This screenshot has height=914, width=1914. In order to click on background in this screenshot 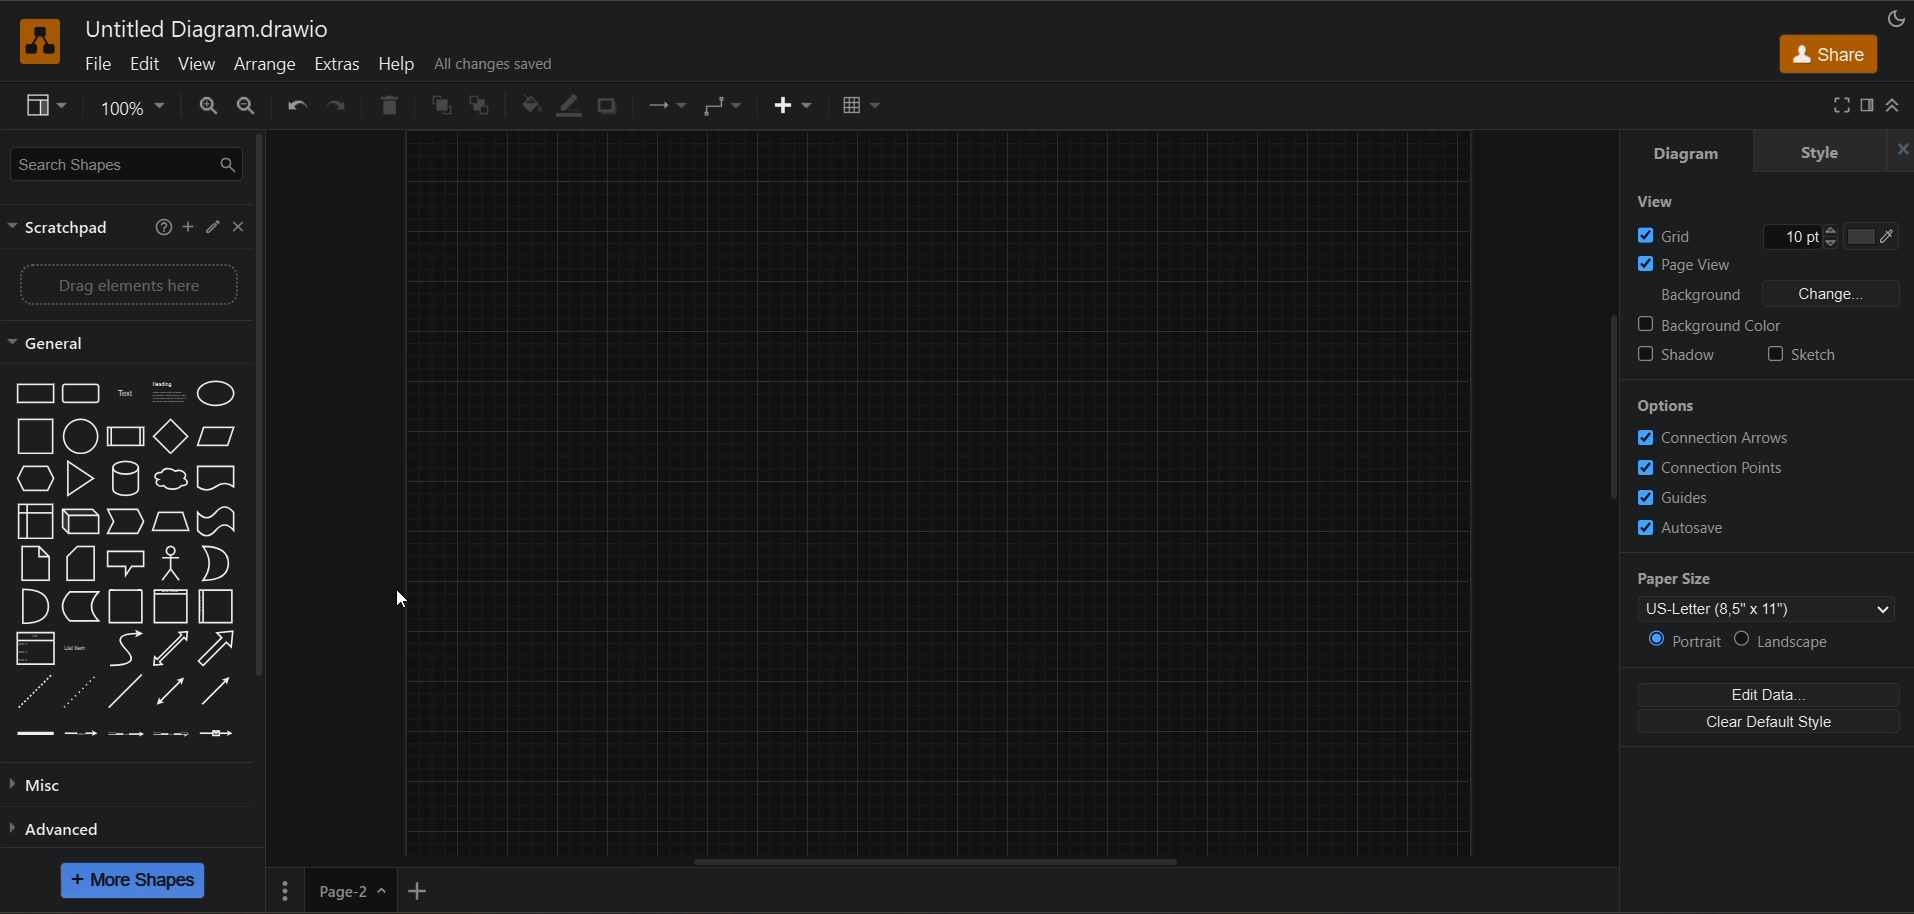, I will do `click(1777, 293)`.